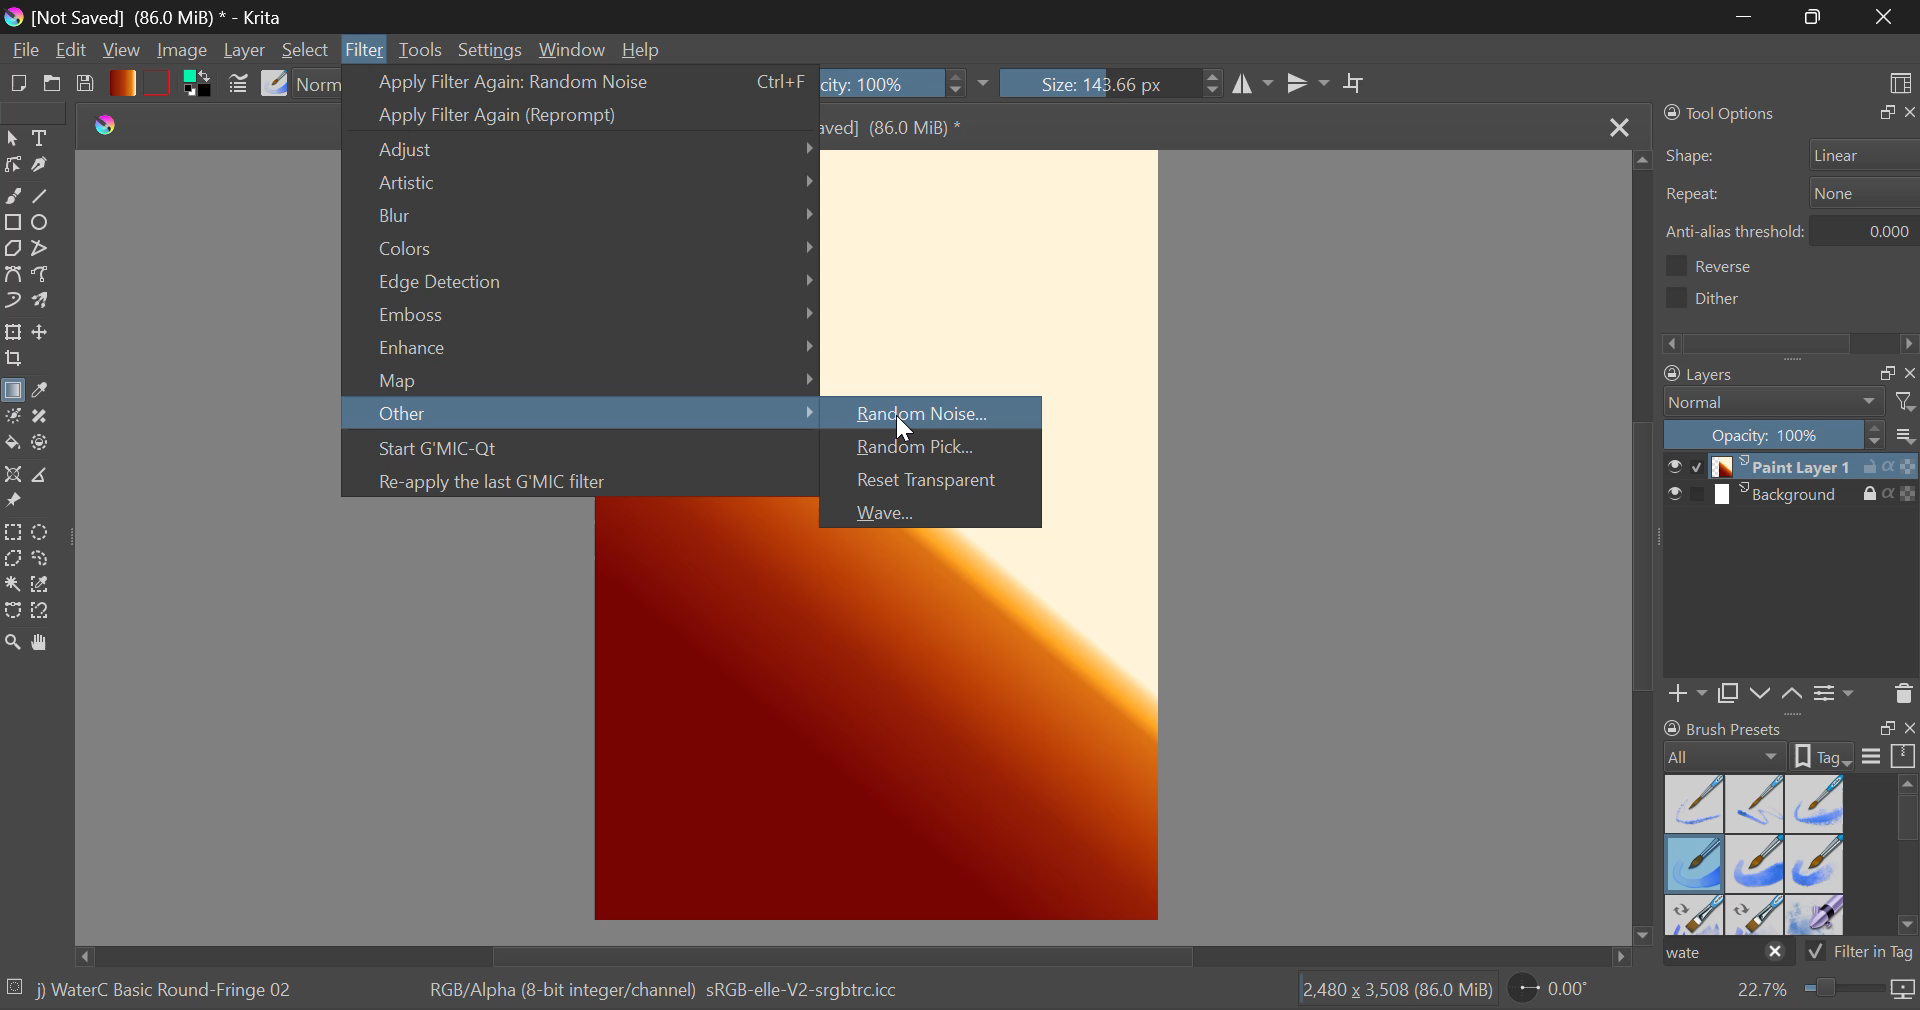 The image size is (1920, 1010). What do you see at coordinates (583, 483) in the screenshot?
I see `Re-apply the last GMIC filter` at bounding box center [583, 483].